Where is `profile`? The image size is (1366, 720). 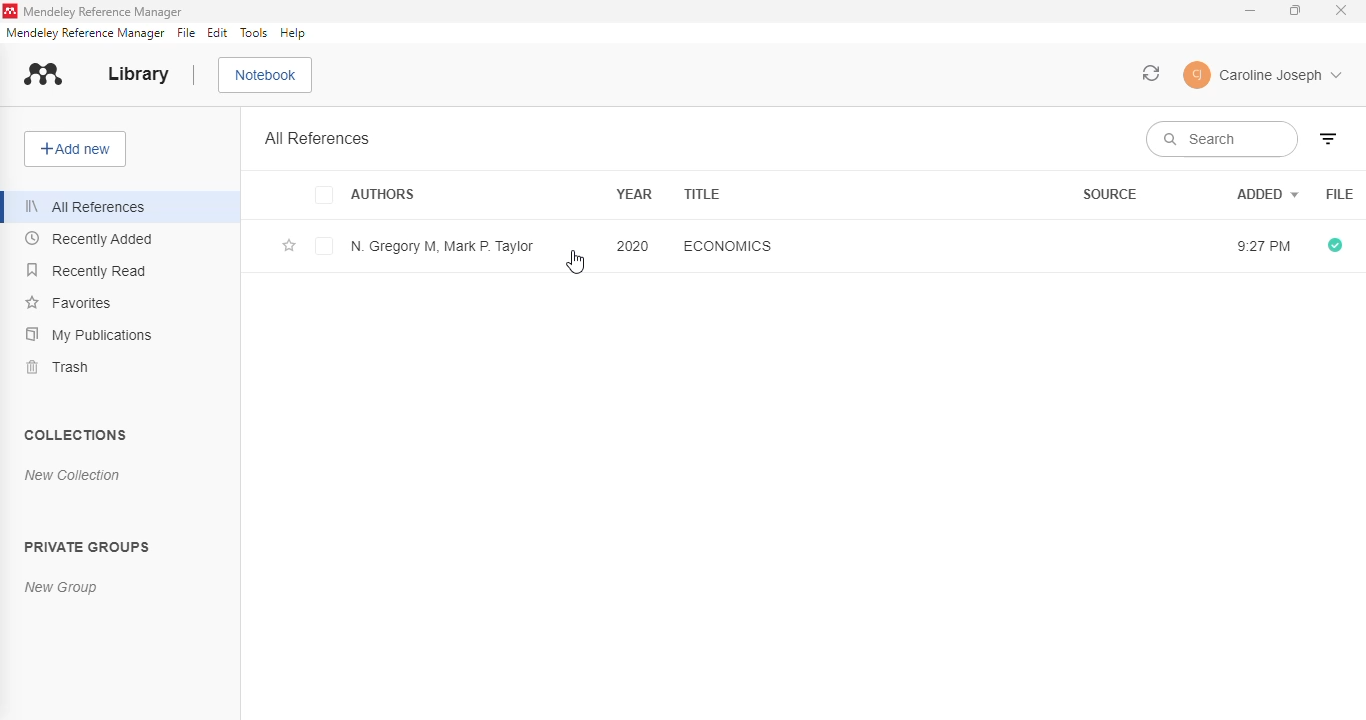
profile is located at coordinates (1264, 75).